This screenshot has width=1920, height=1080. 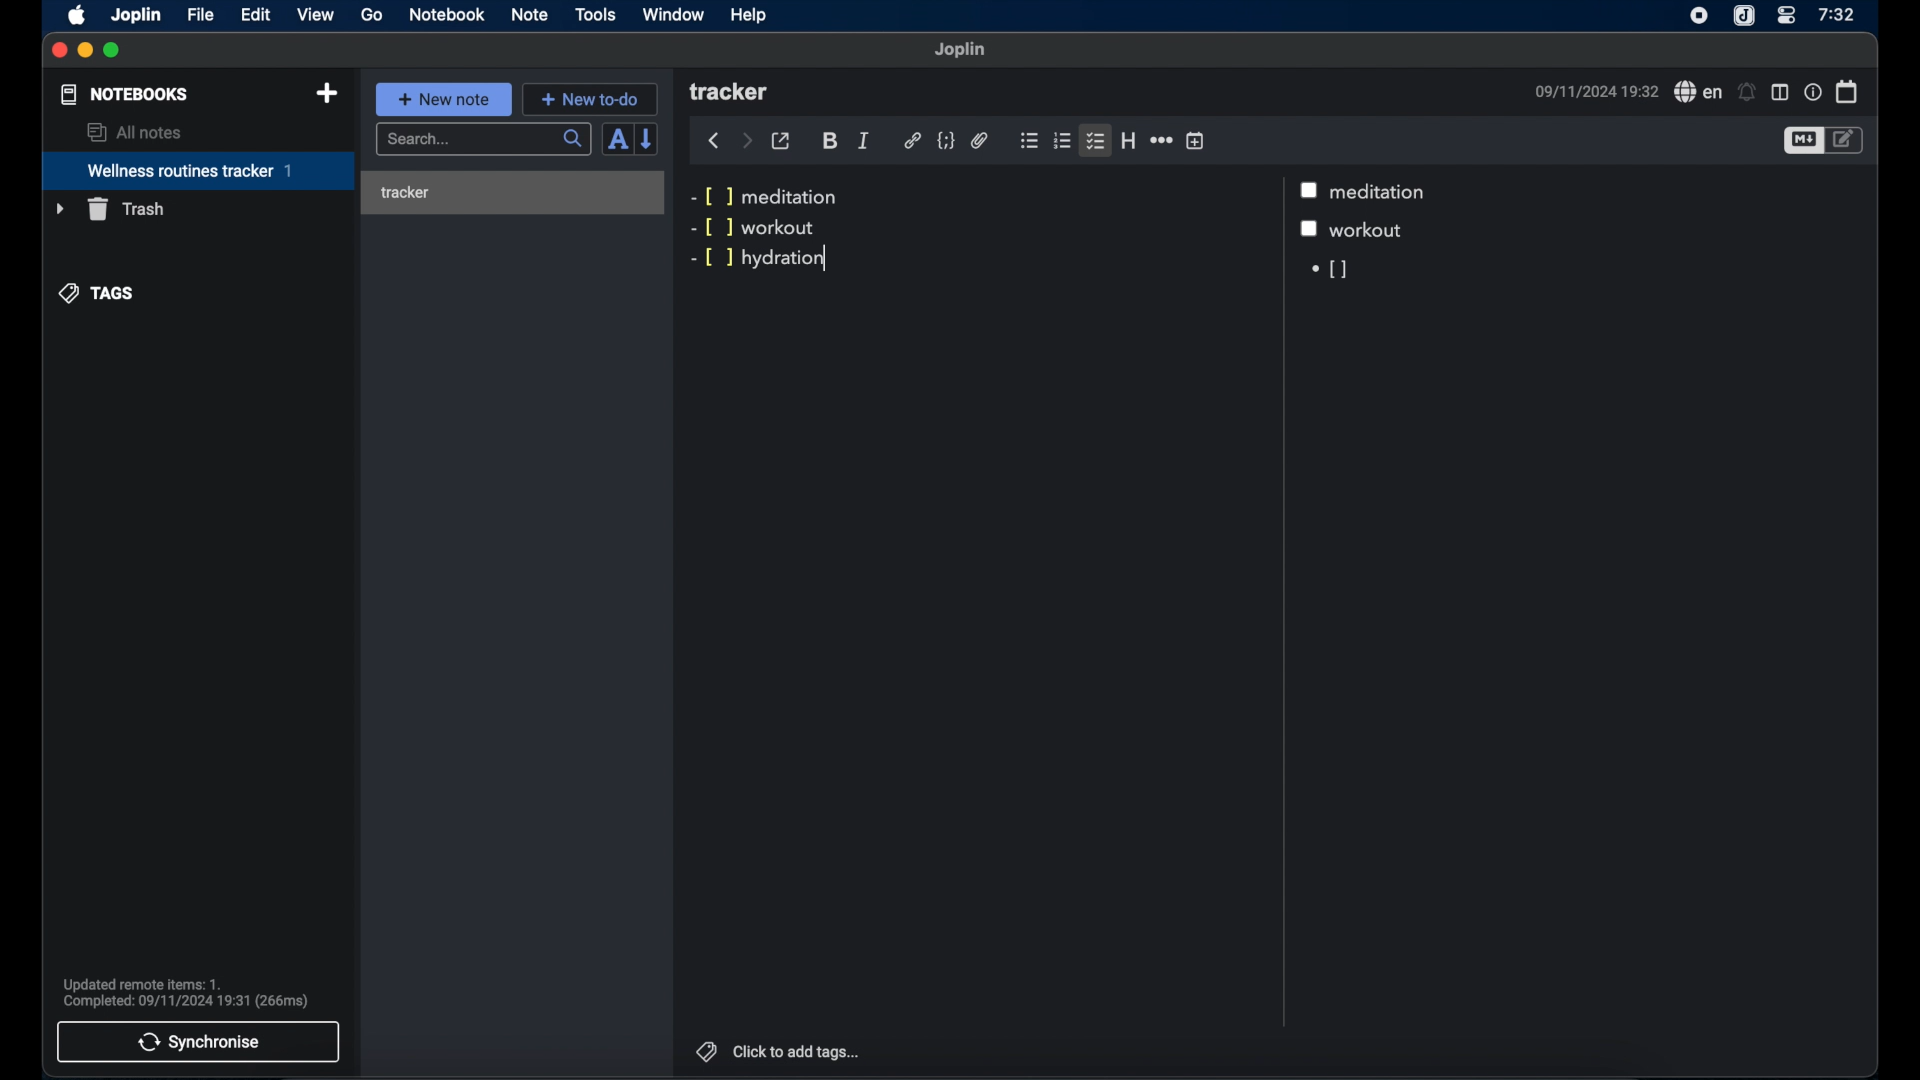 What do you see at coordinates (315, 15) in the screenshot?
I see `view` at bounding box center [315, 15].